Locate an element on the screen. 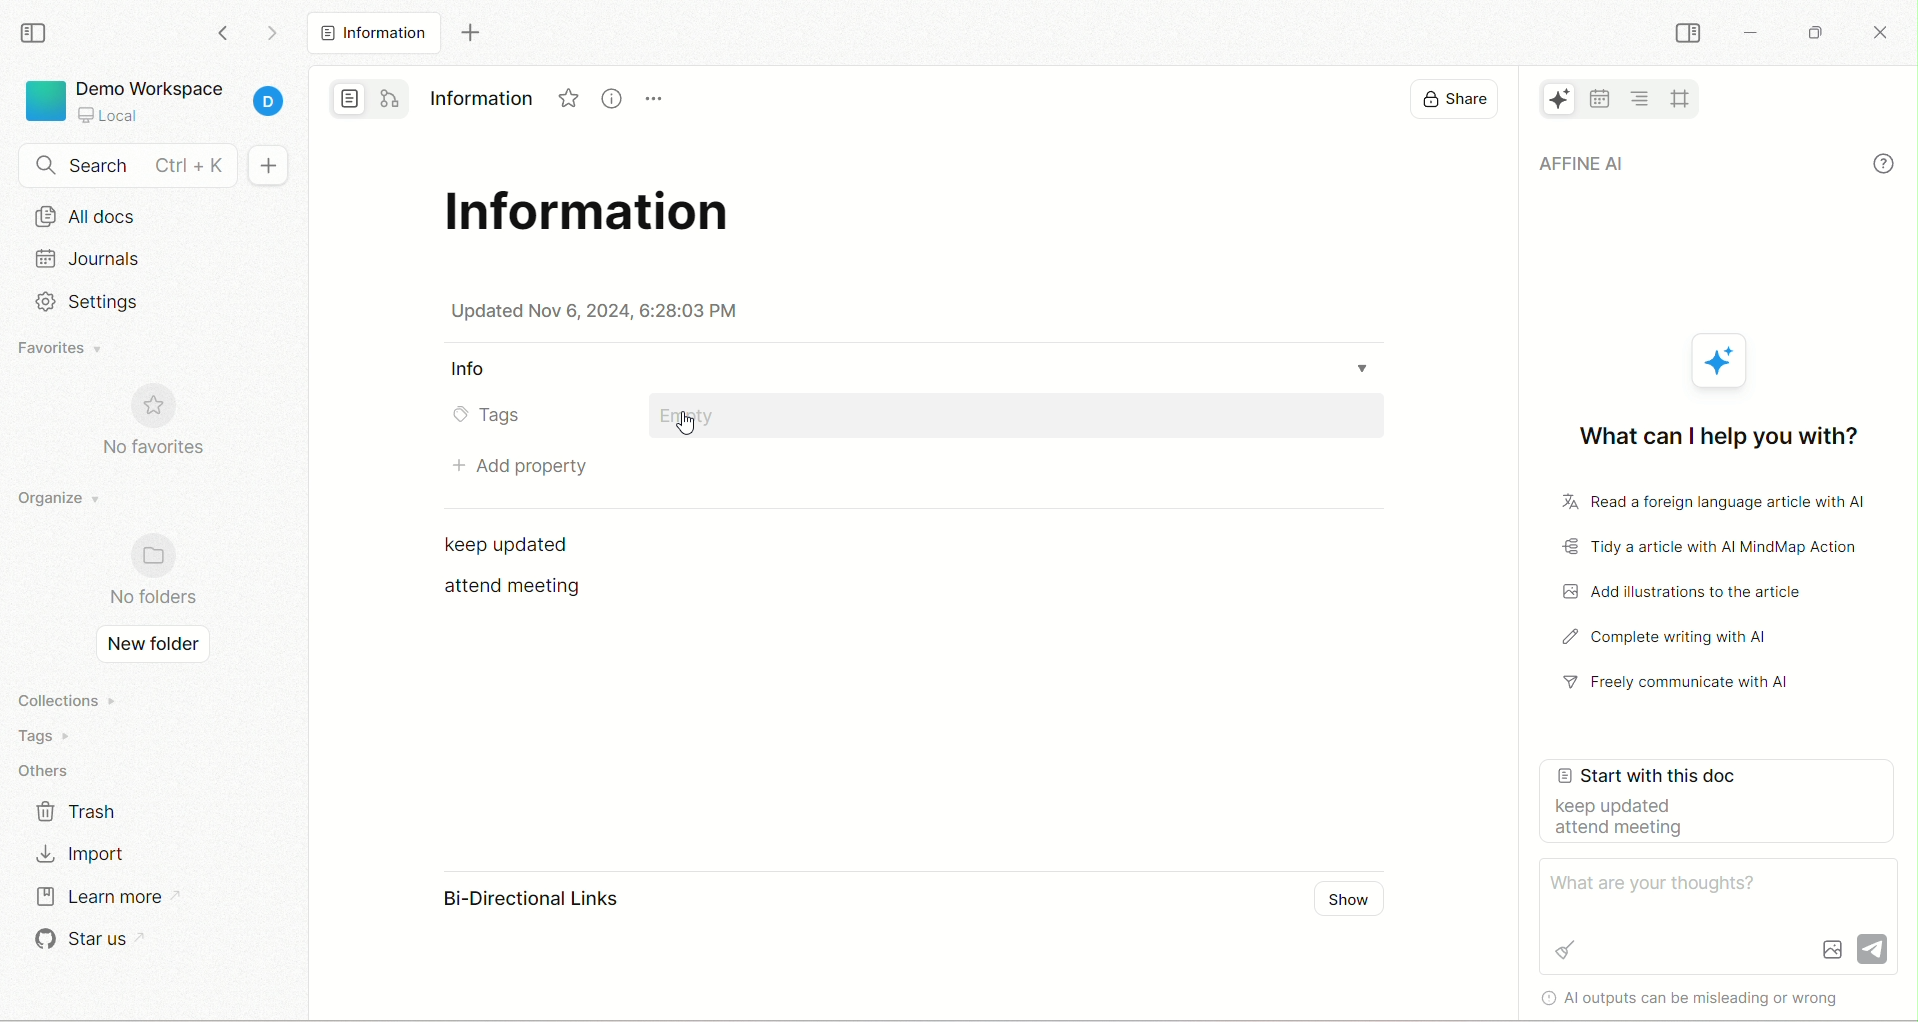  others is located at coordinates (50, 767).